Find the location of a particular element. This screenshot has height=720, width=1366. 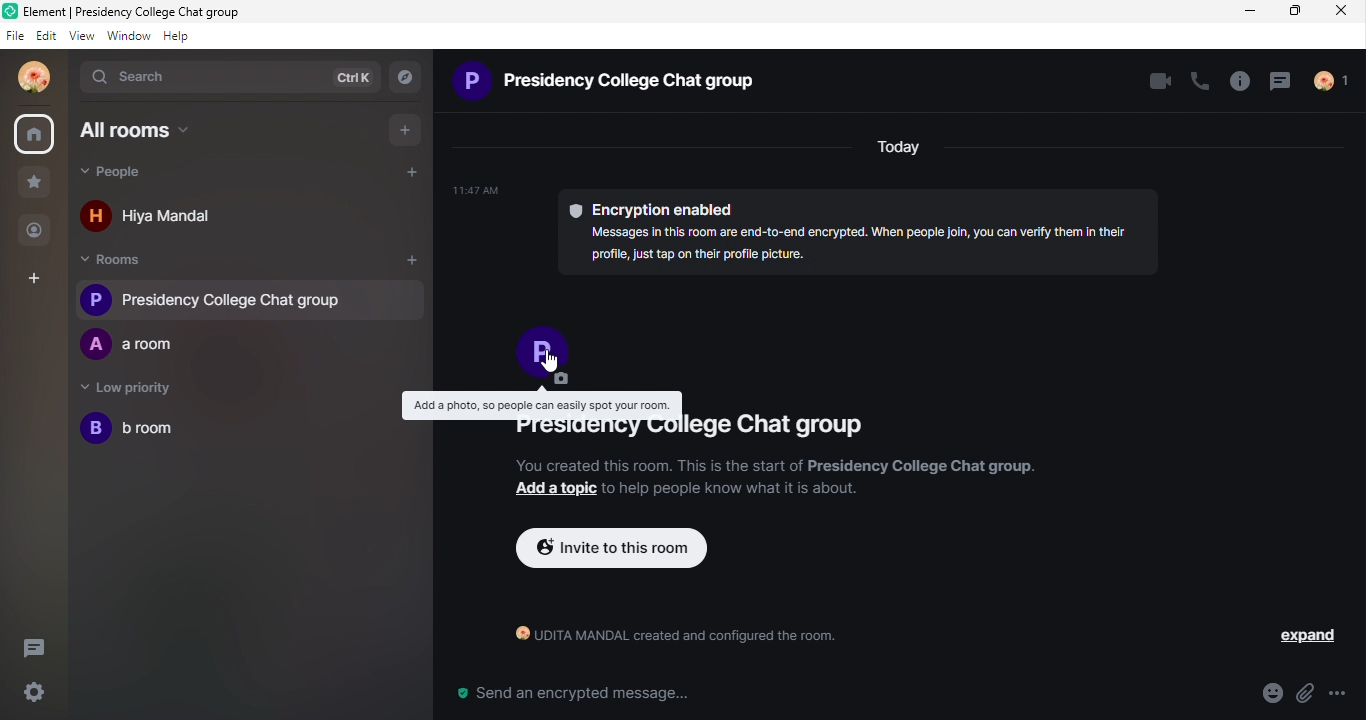

minimize is located at coordinates (1252, 13).